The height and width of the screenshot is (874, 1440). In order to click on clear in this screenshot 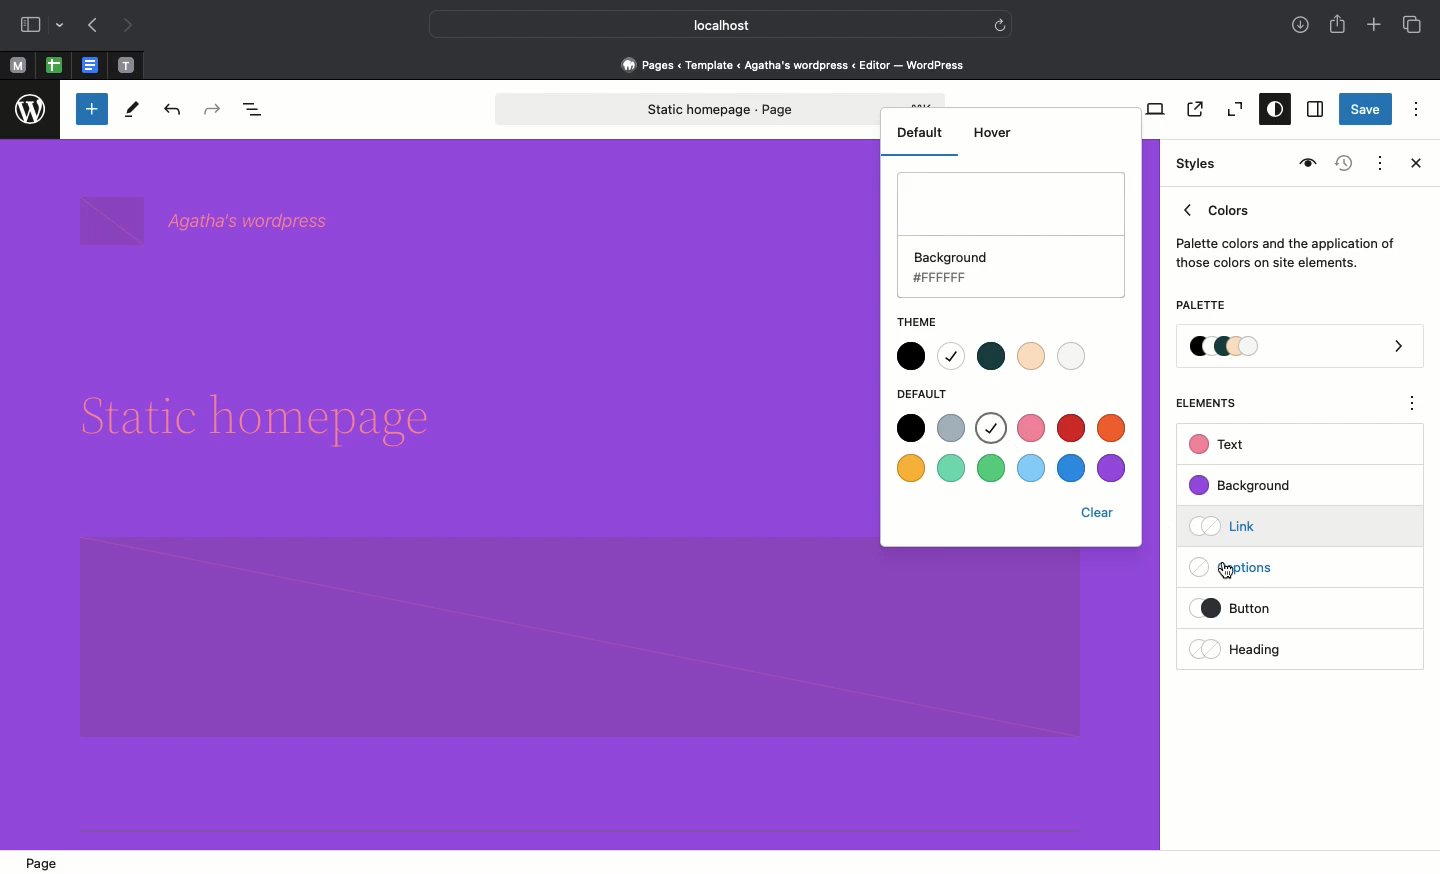, I will do `click(1098, 514)`.